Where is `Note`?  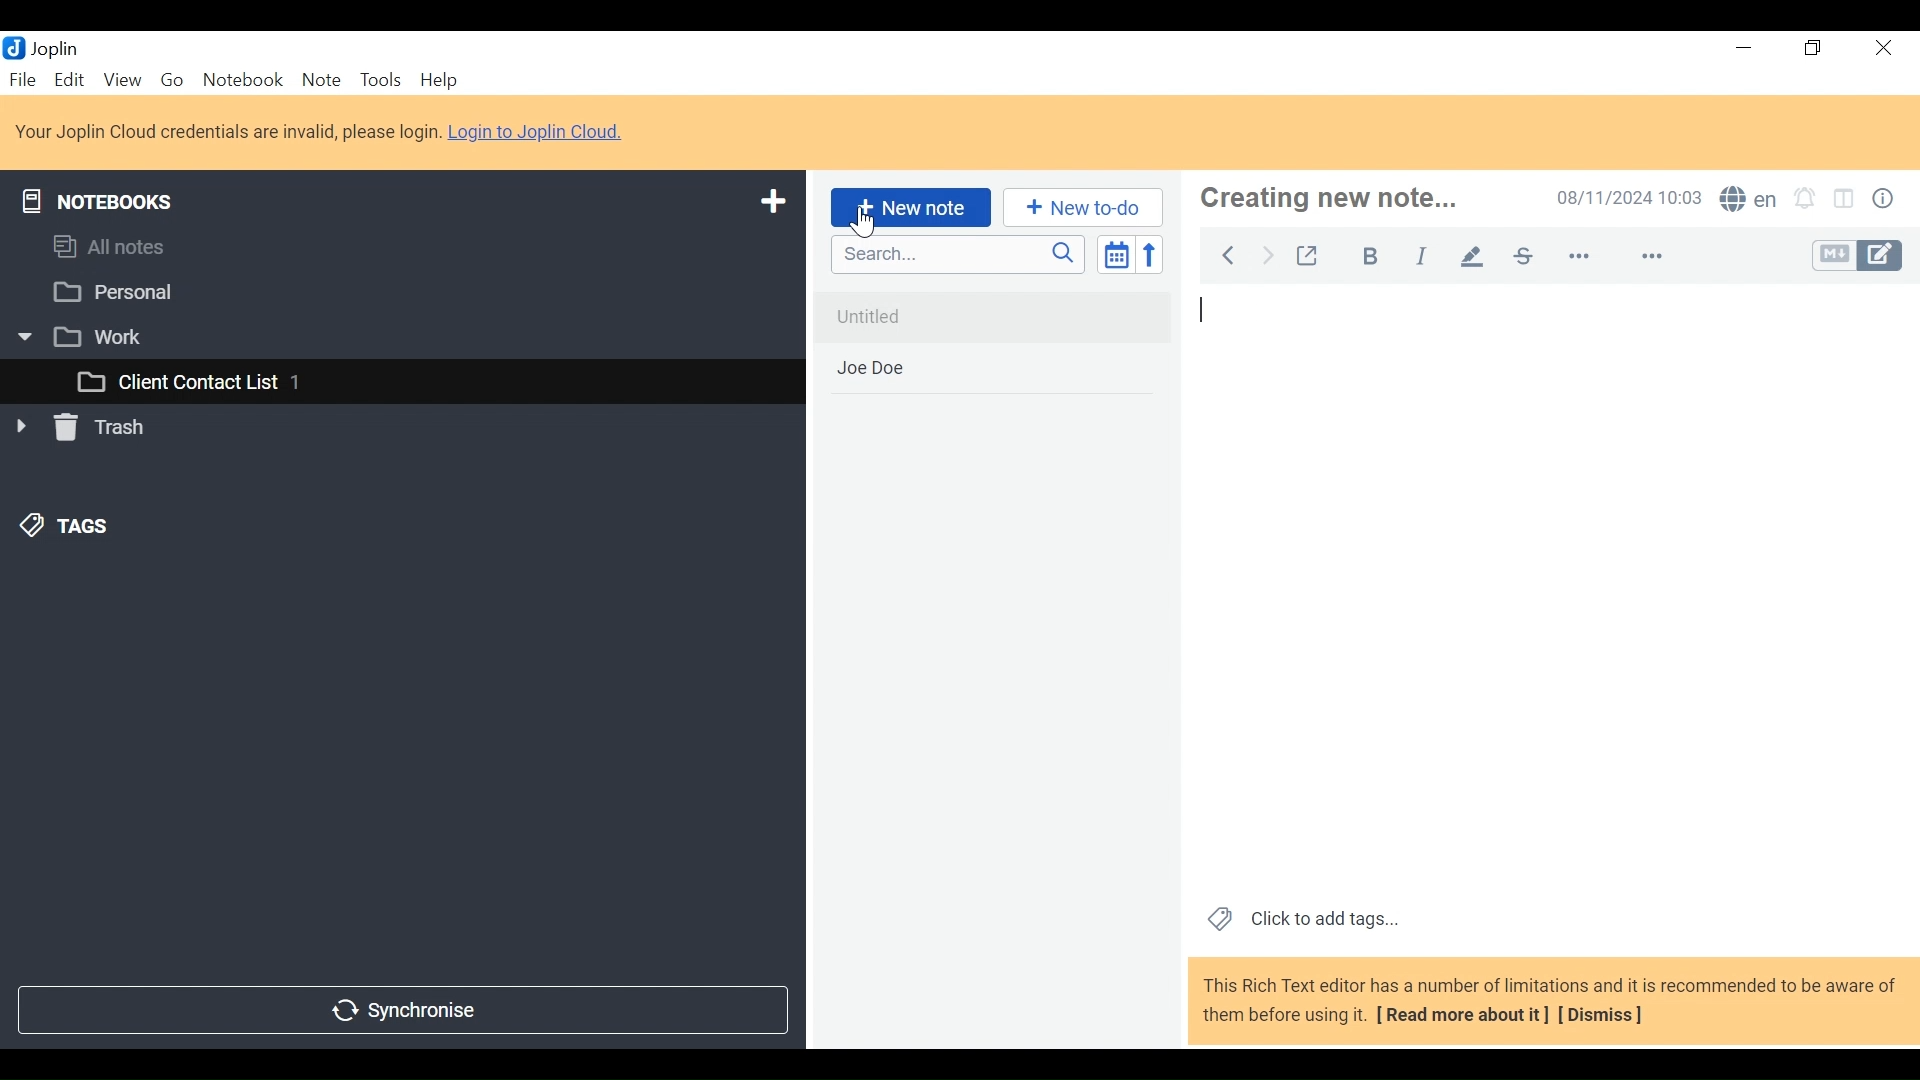 Note is located at coordinates (321, 81).